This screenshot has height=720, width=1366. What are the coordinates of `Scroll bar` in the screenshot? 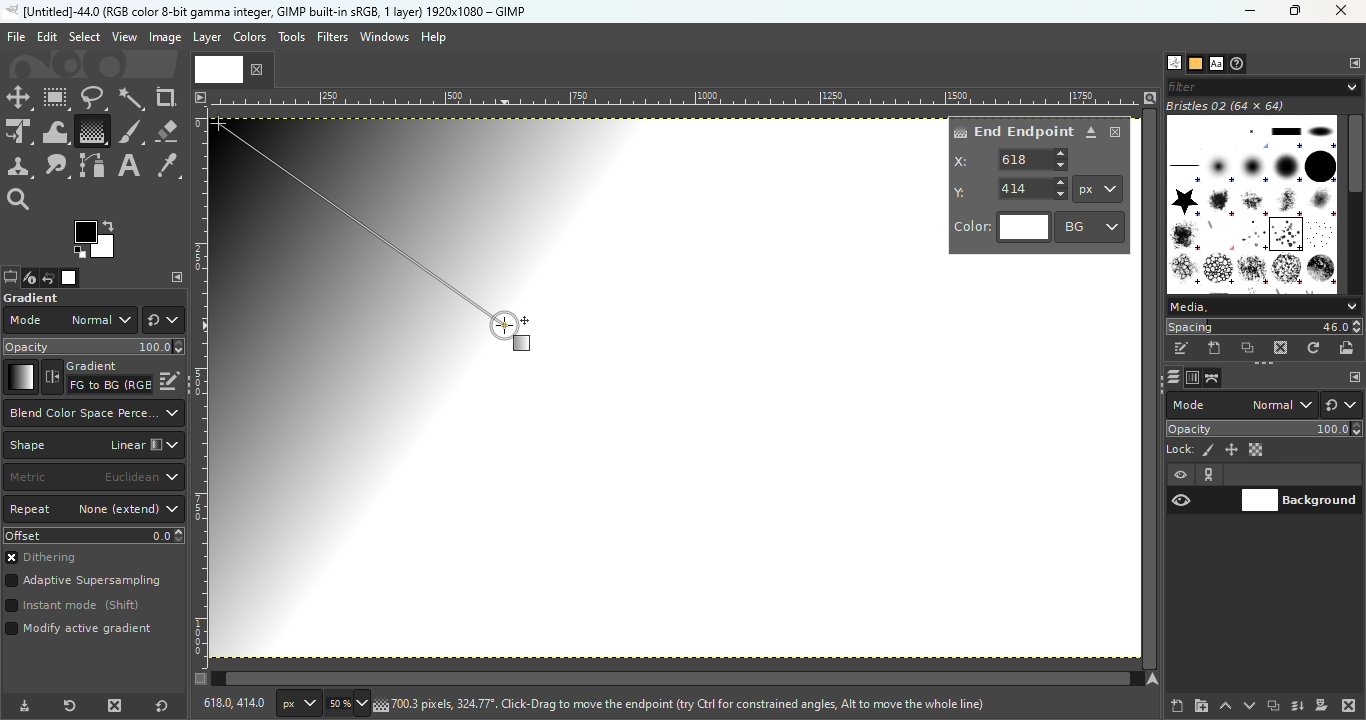 It's located at (1355, 201).